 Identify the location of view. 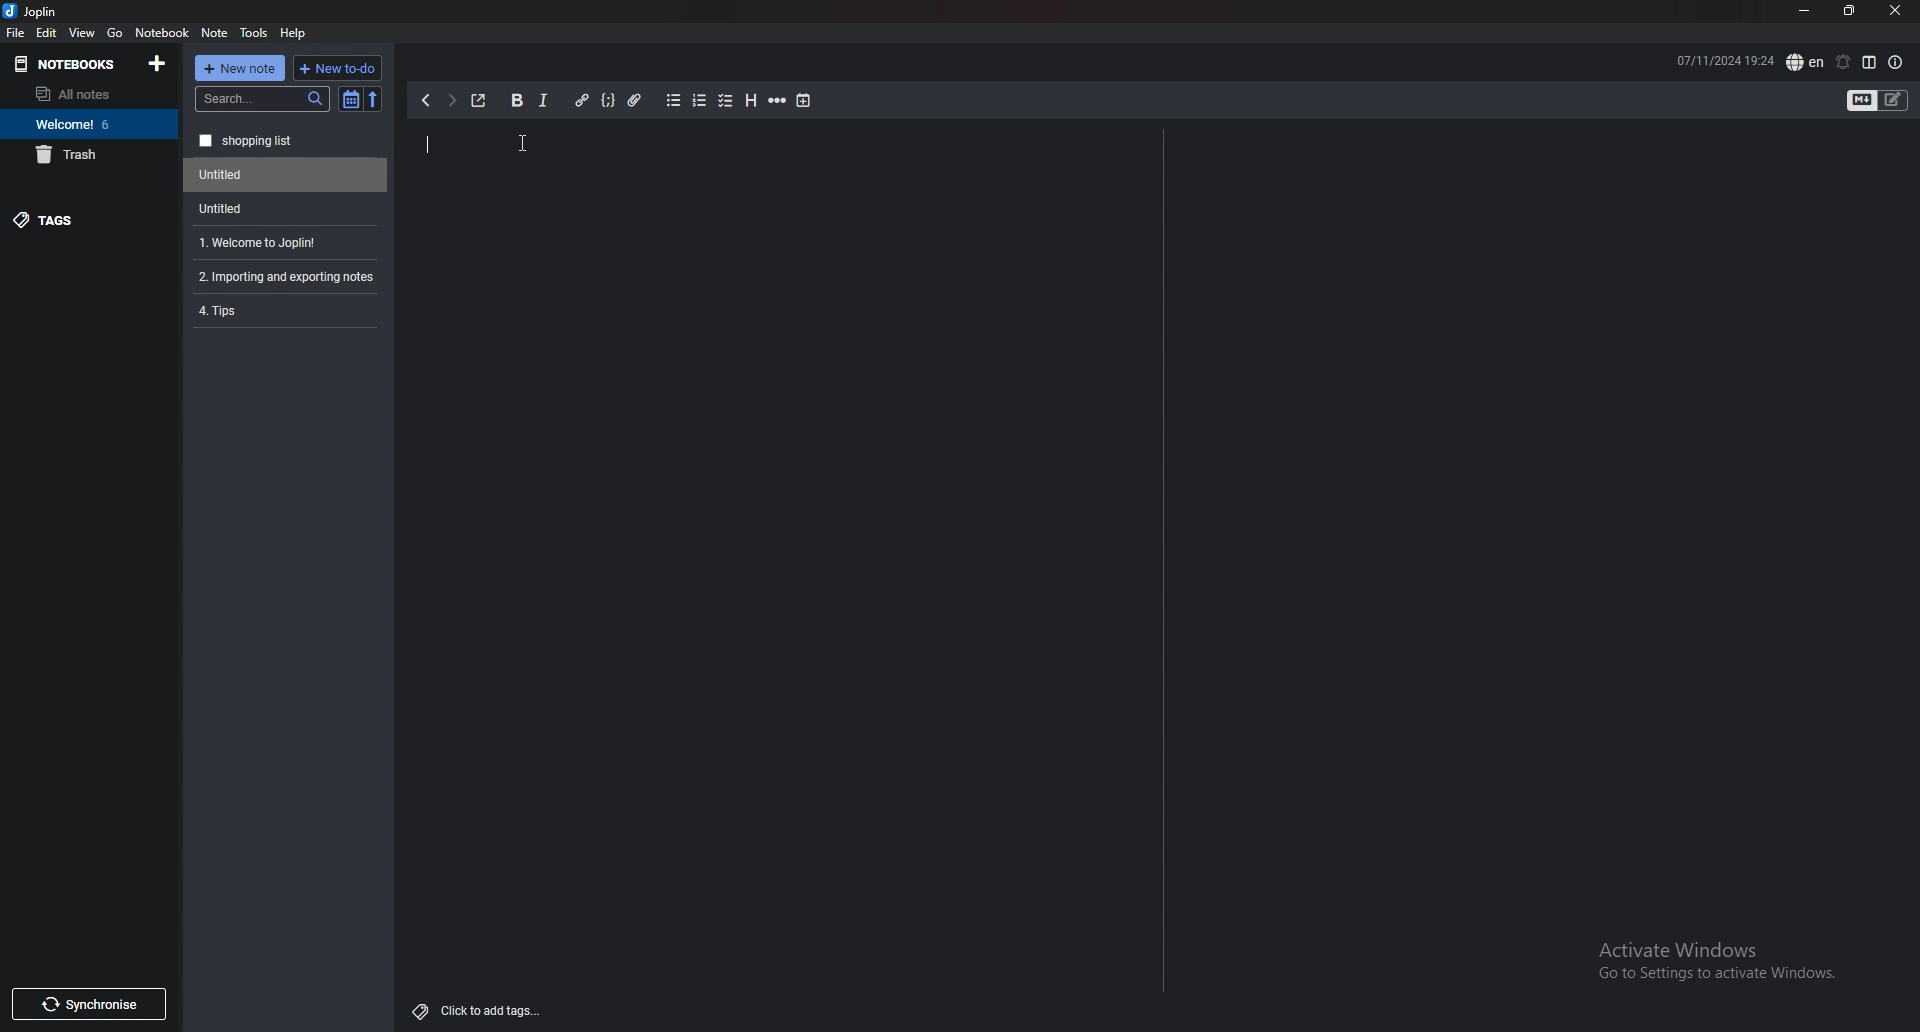
(83, 32).